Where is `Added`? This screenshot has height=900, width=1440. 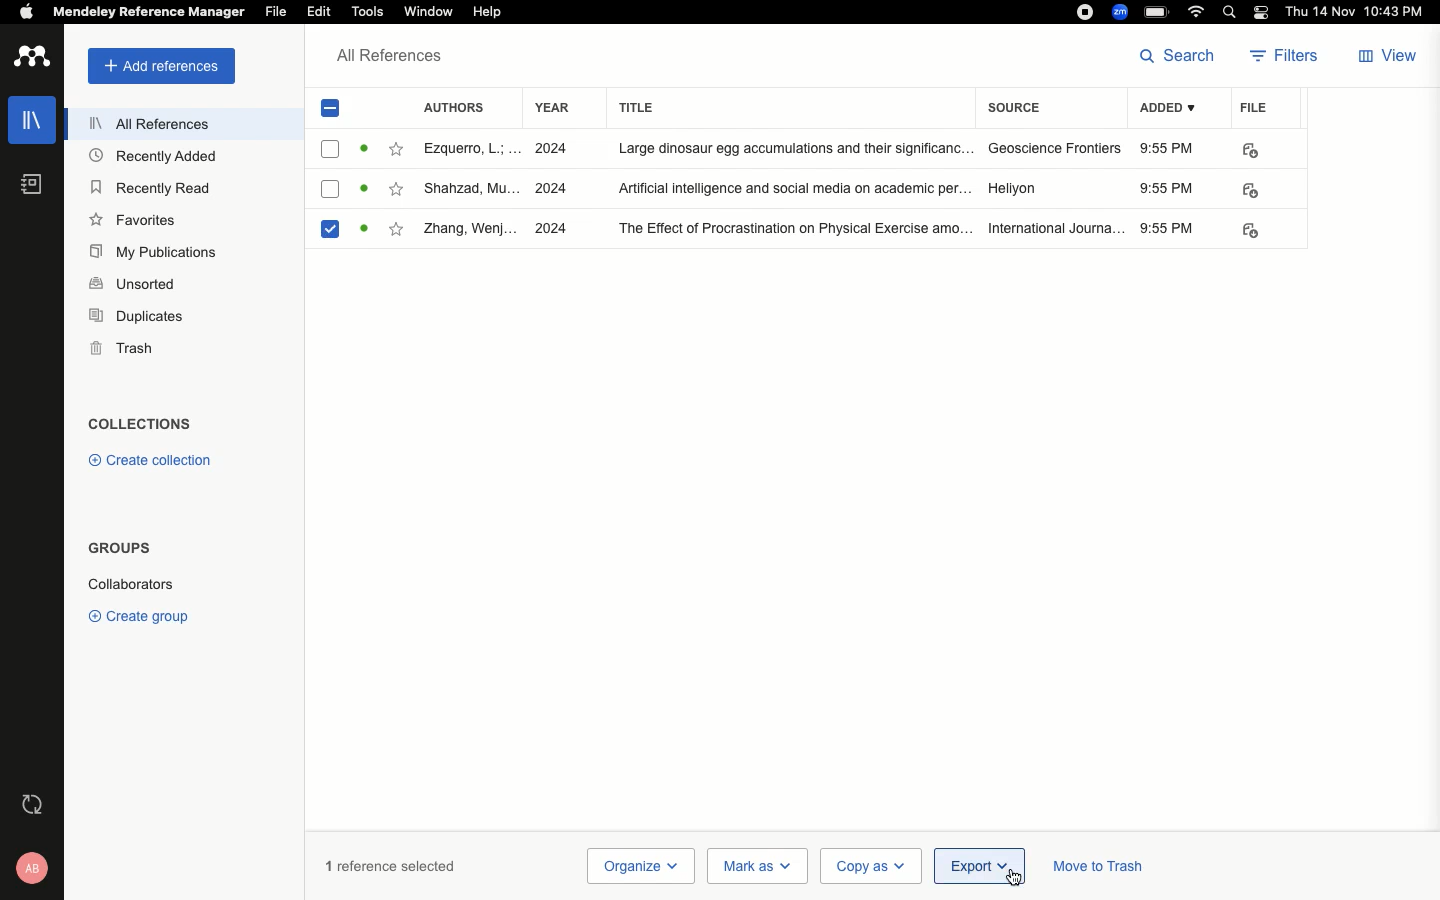
Added is located at coordinates (1173, 110).